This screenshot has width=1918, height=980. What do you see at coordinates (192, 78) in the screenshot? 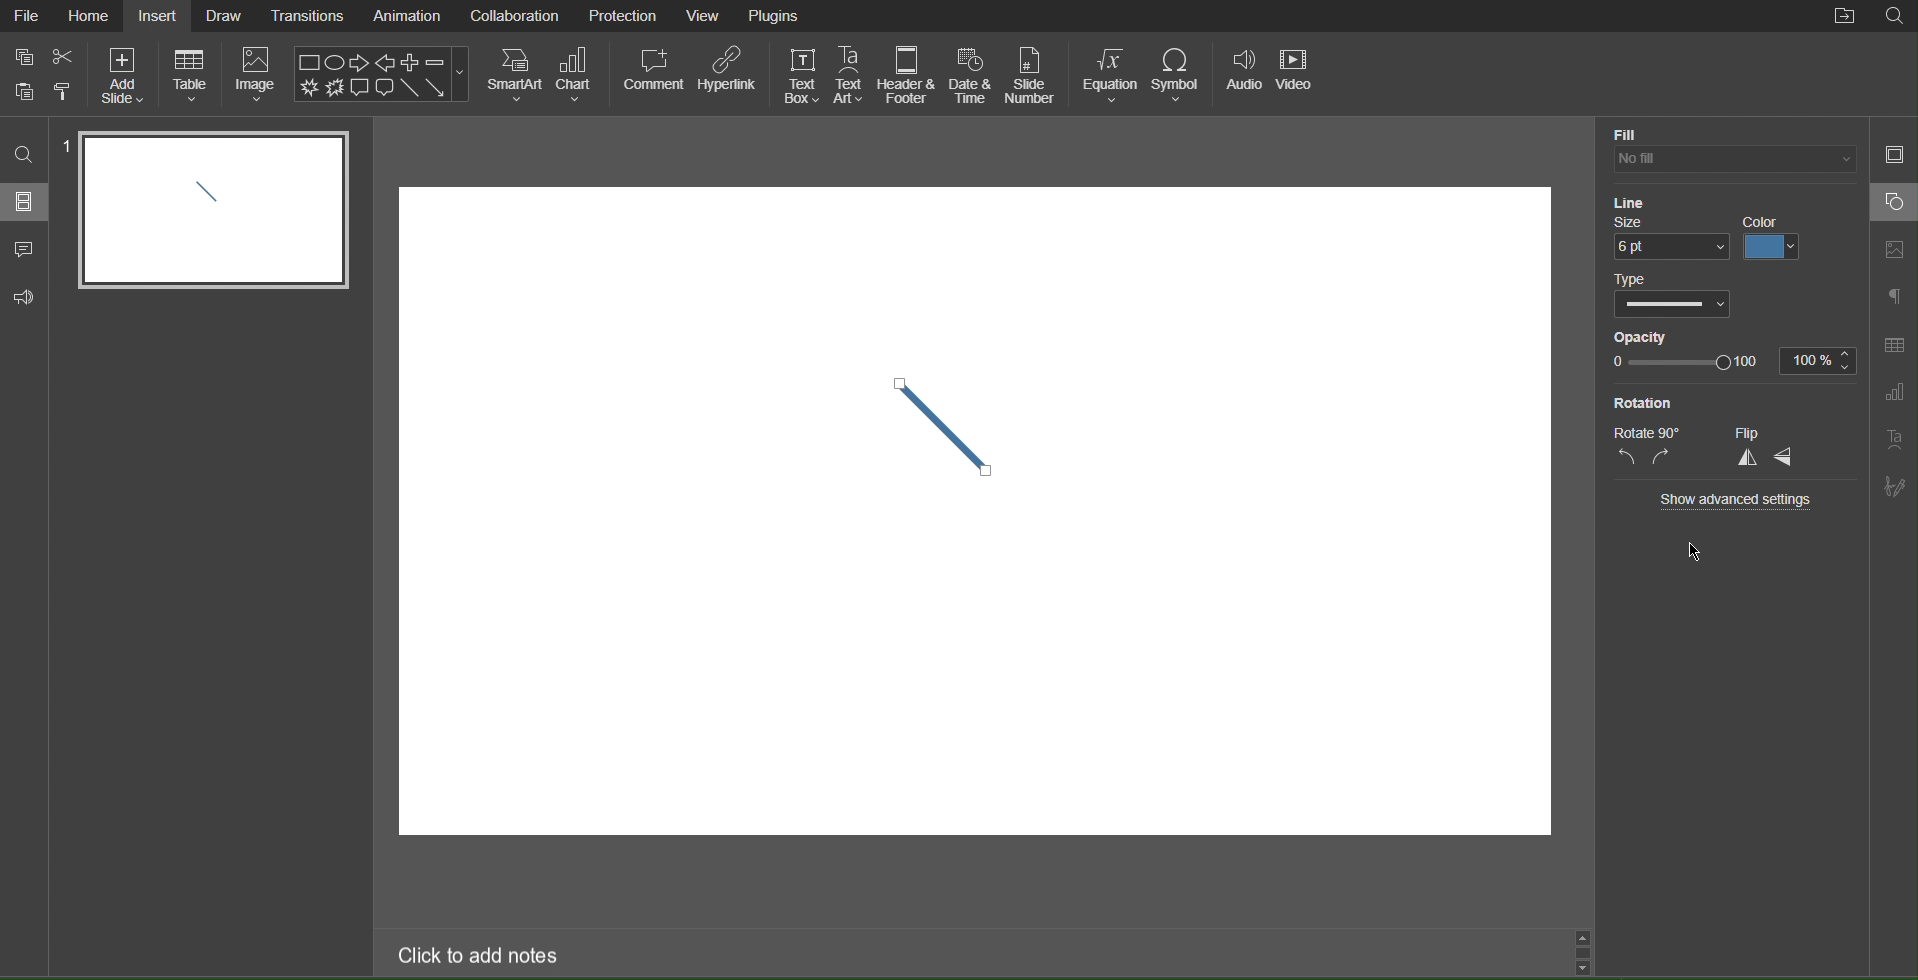
I see `Table` at bounding box center [192, 78].